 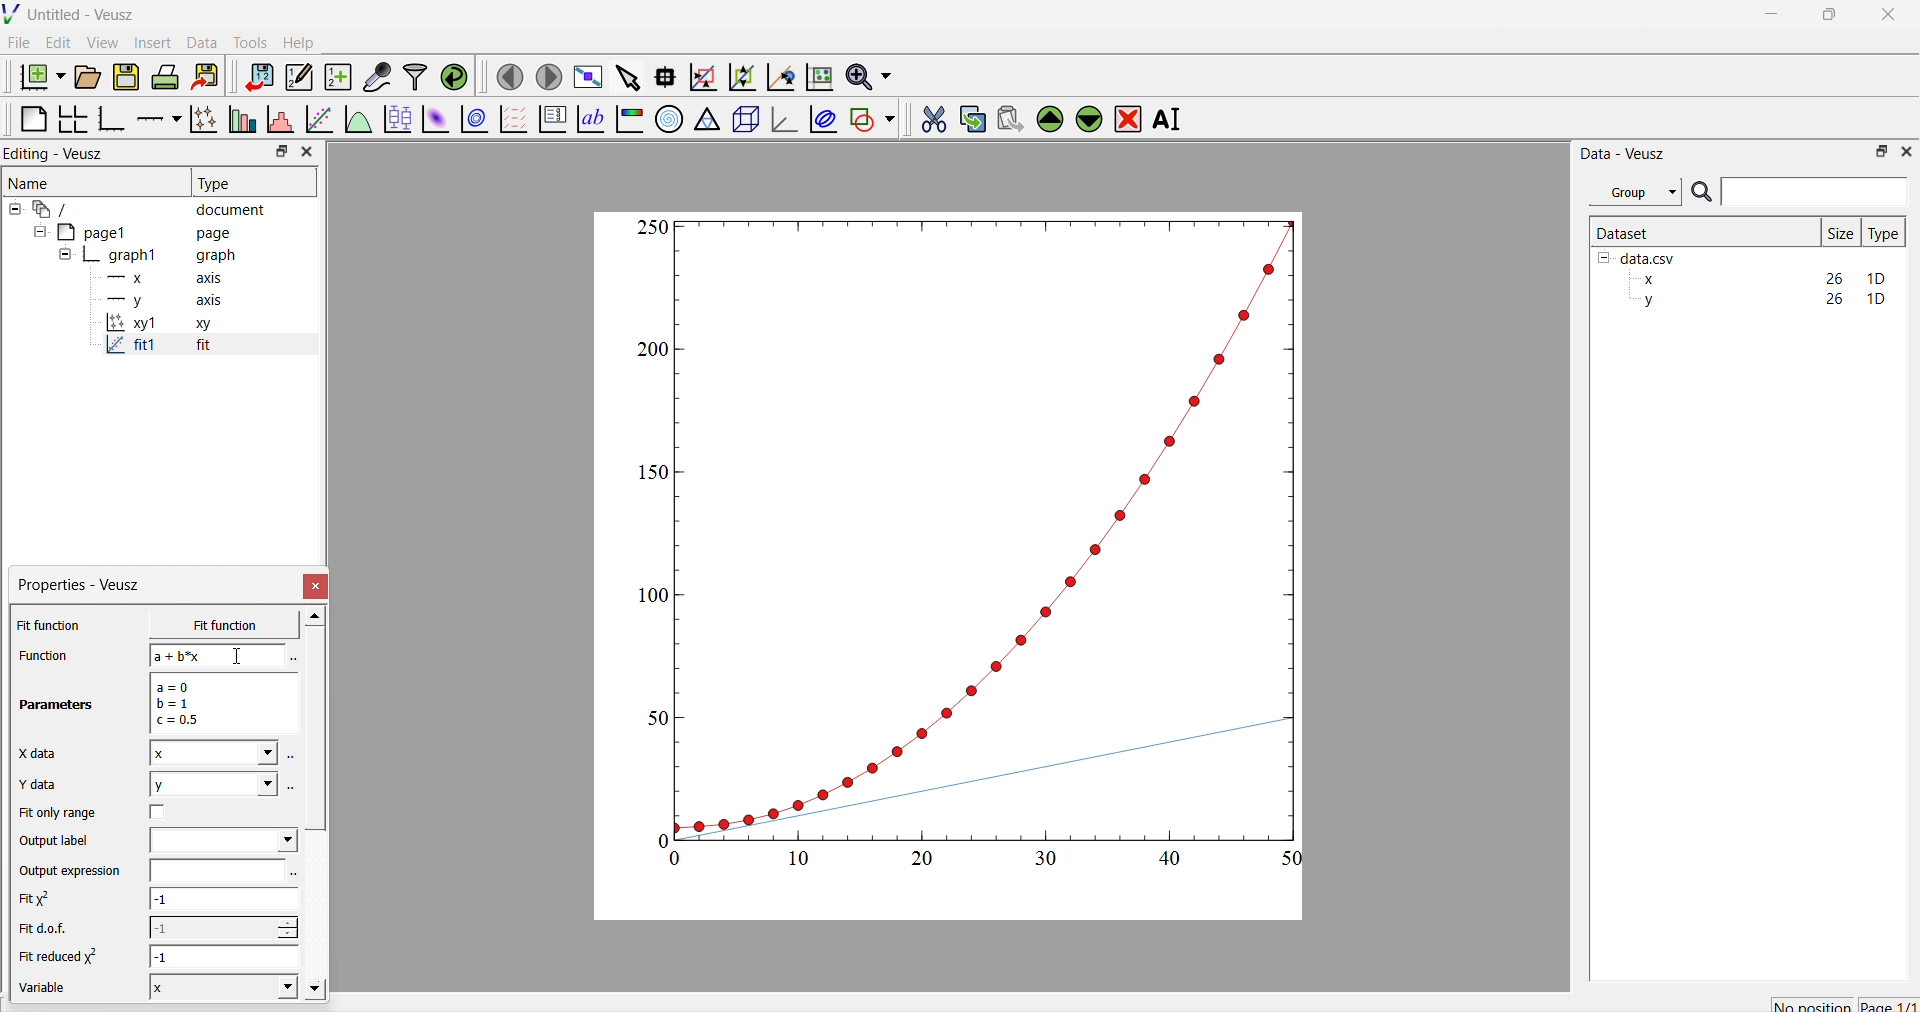 I want to click on X data, so click(x=42, y=751).